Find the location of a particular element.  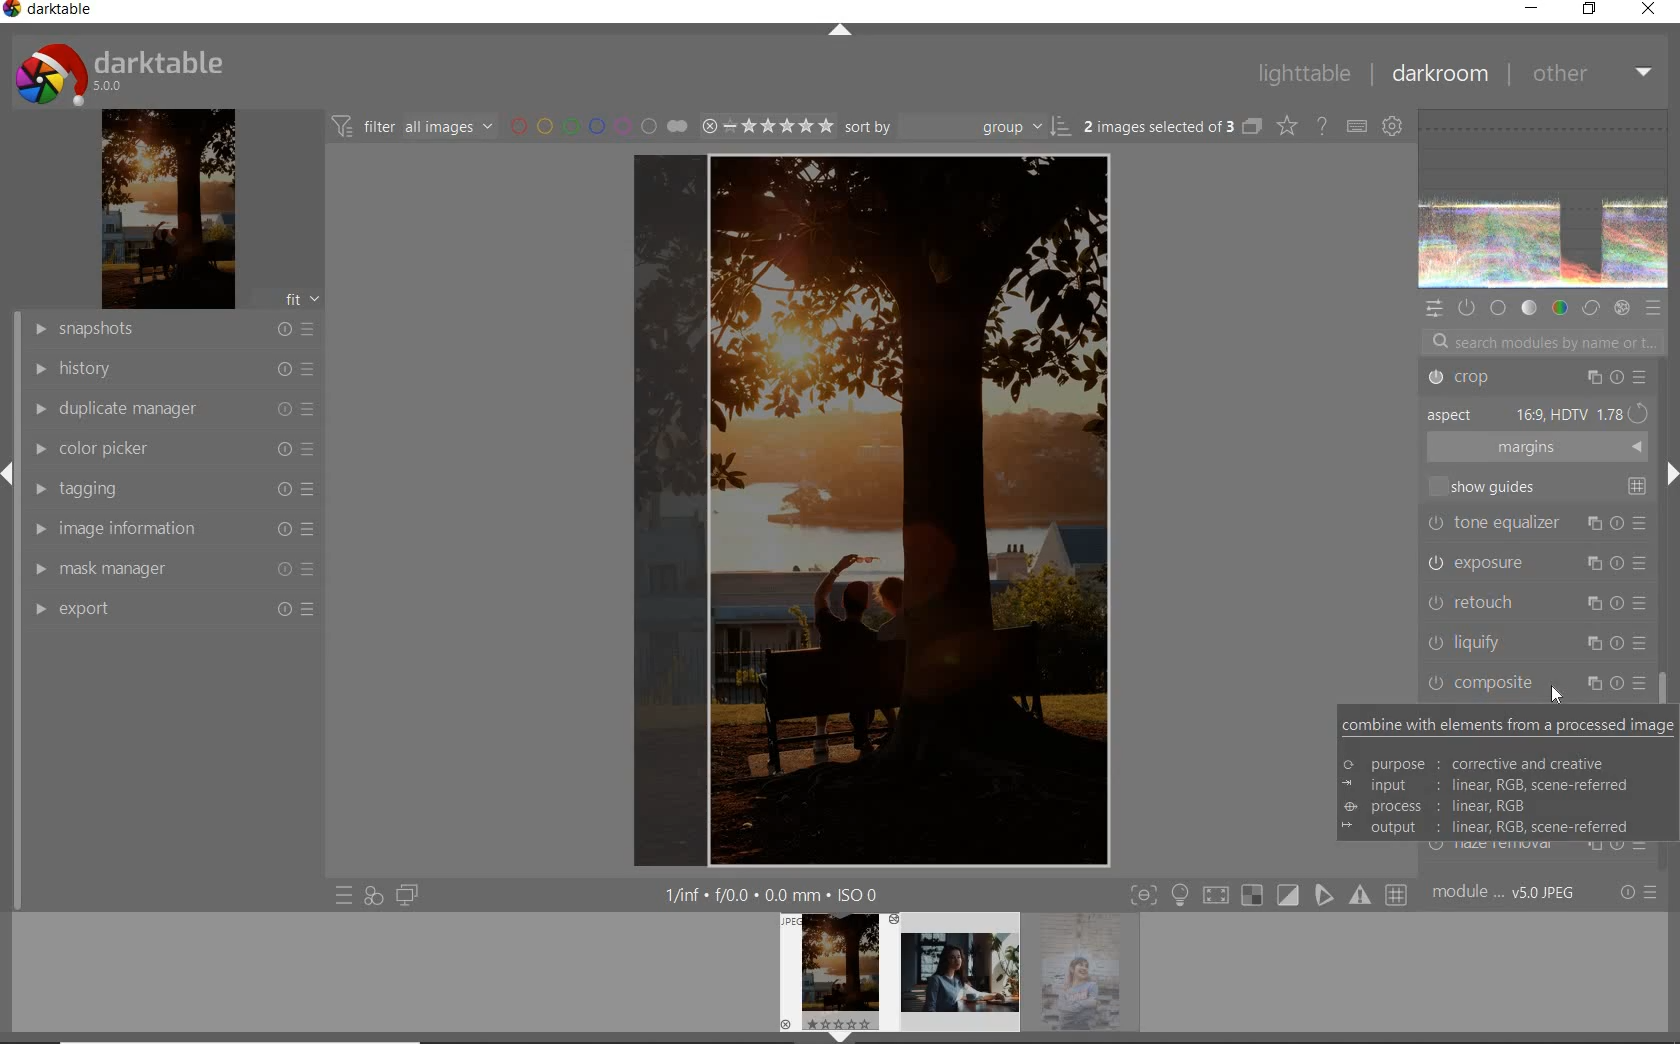

quick access preset is located at coordinates (344, 897).